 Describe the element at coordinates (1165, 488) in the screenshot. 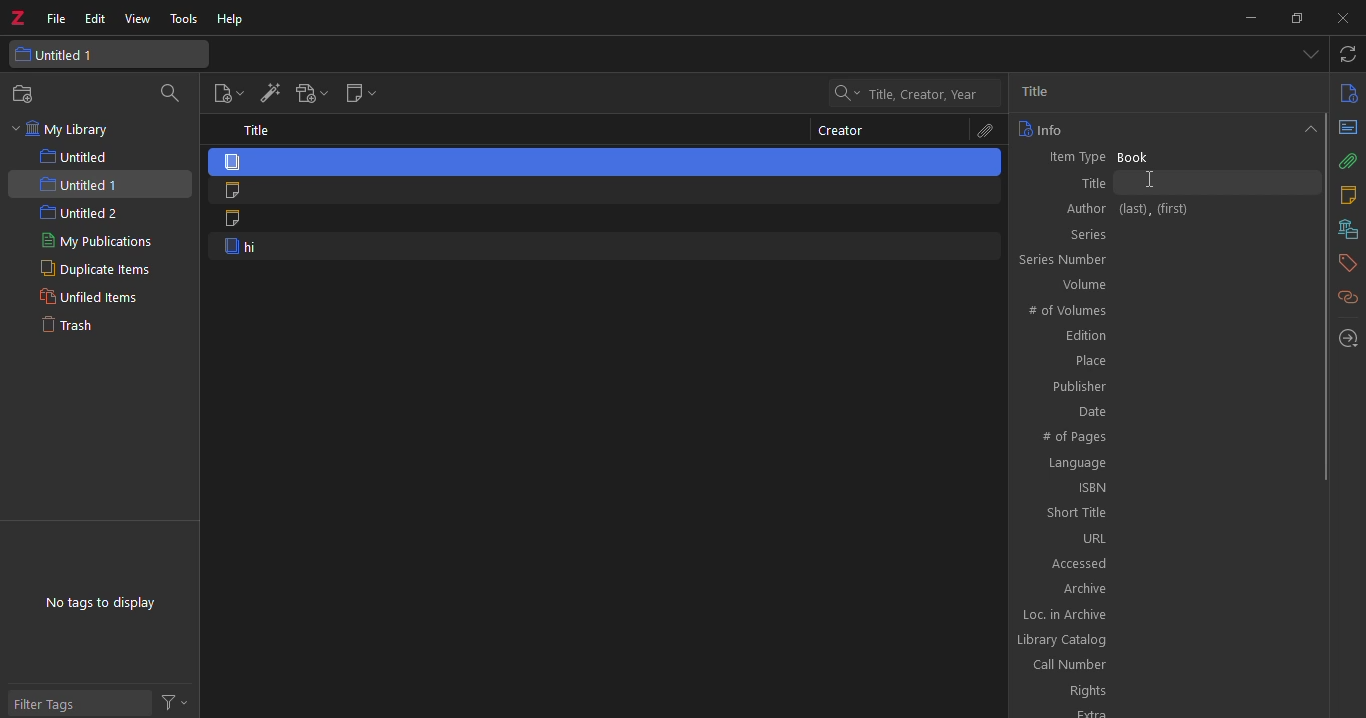

I see `ISBN` at that location.